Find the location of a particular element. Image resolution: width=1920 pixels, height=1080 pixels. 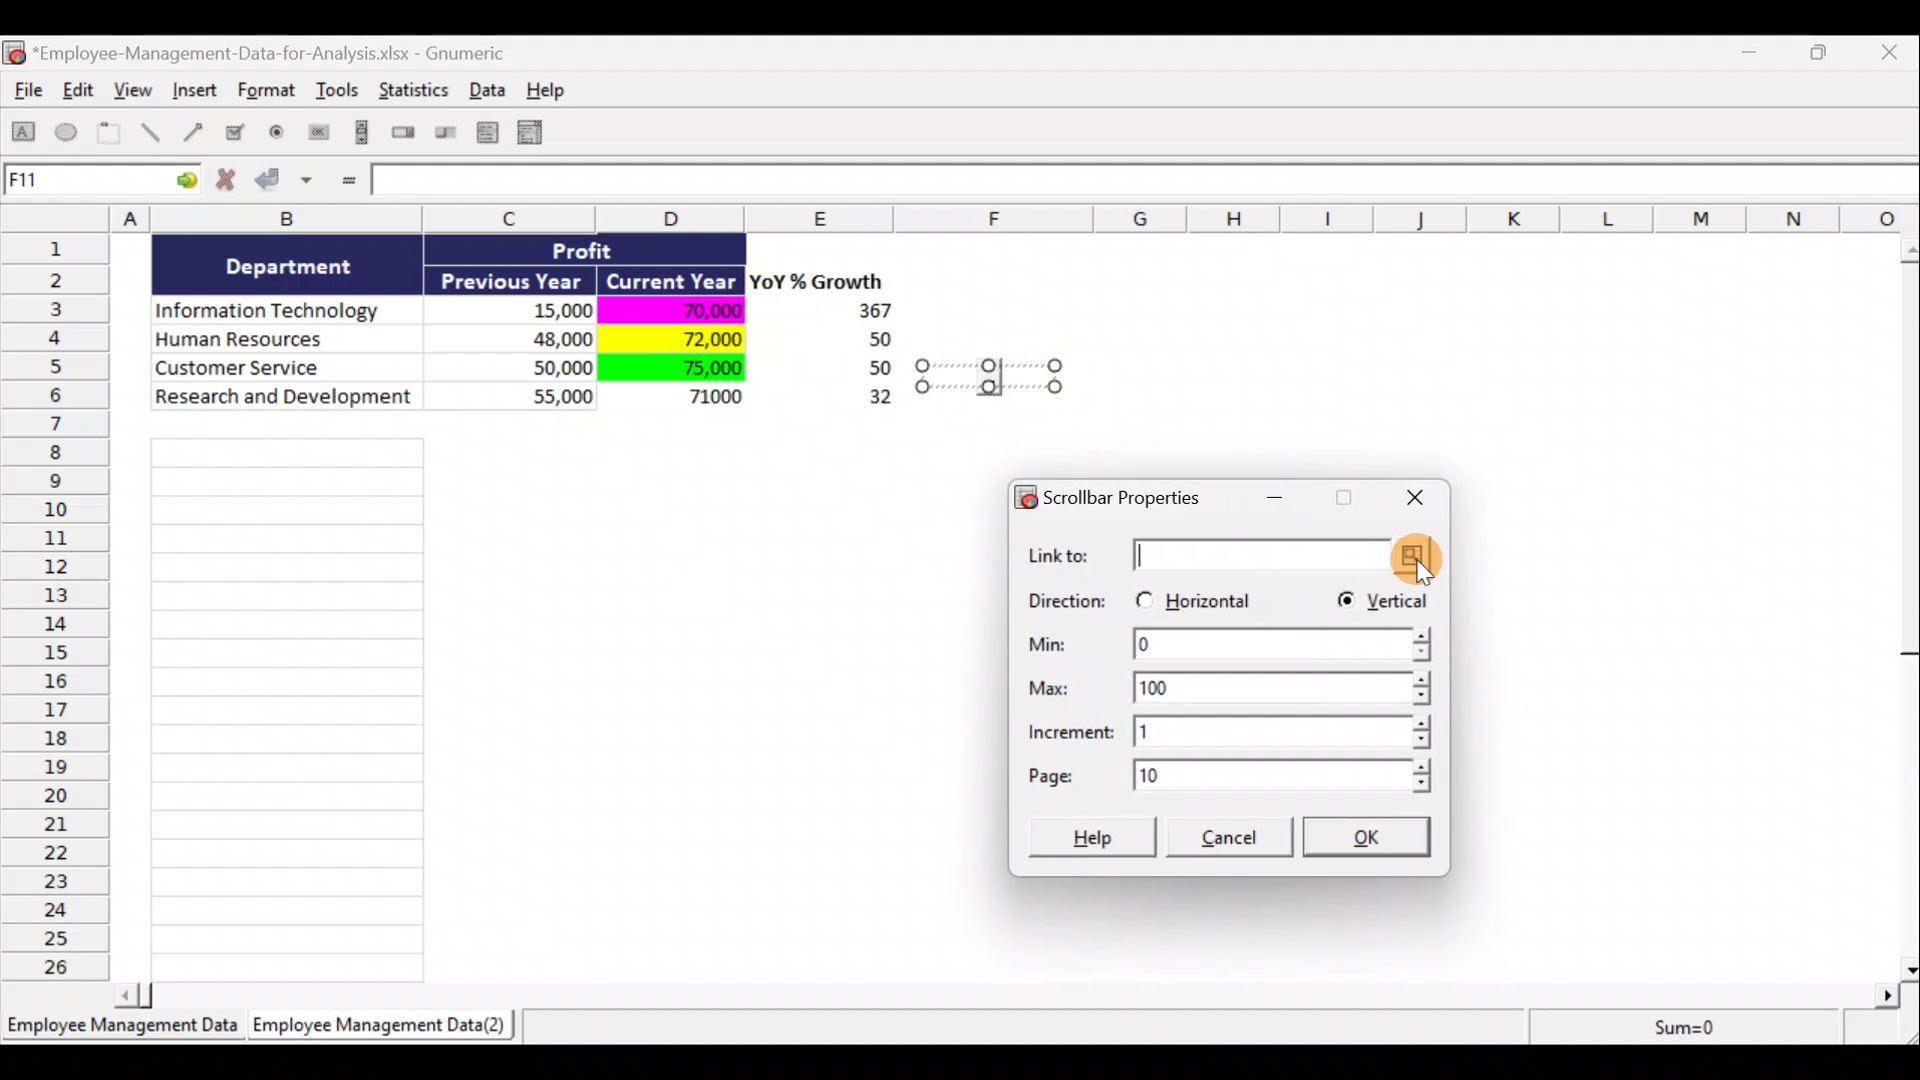

Scrollbar properties is located at coordinates (1118, 494).